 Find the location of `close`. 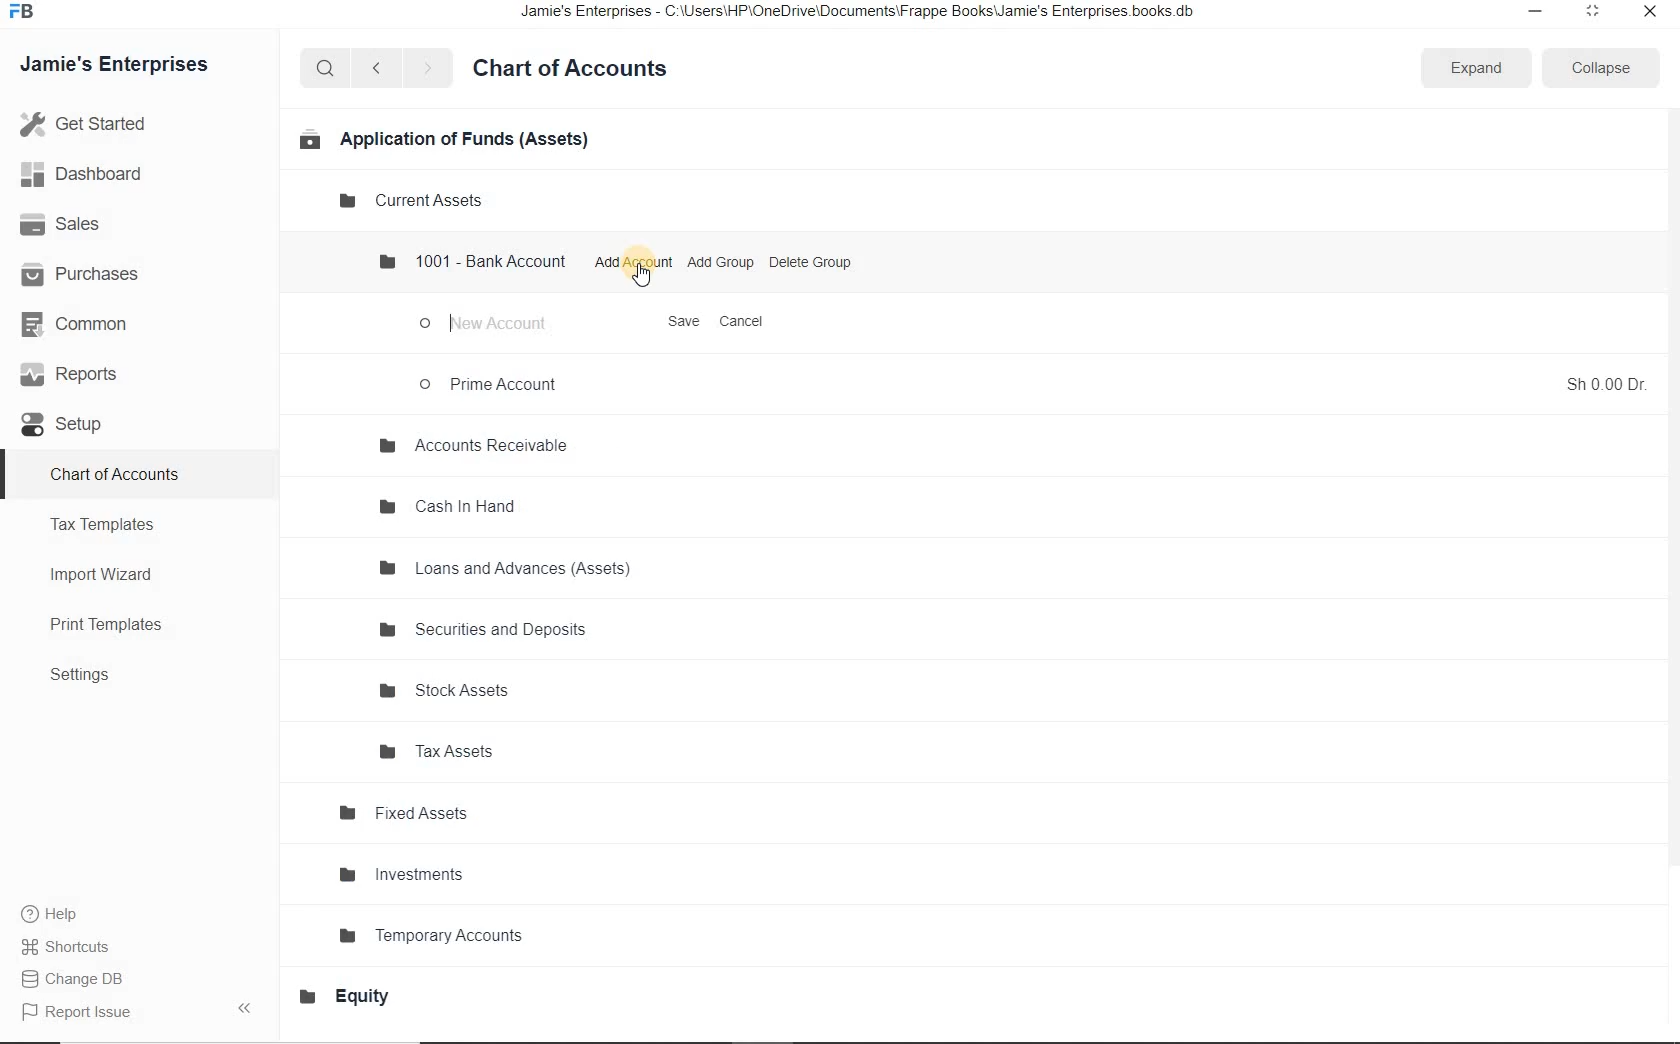

close is located at coordinates (1651, 13).